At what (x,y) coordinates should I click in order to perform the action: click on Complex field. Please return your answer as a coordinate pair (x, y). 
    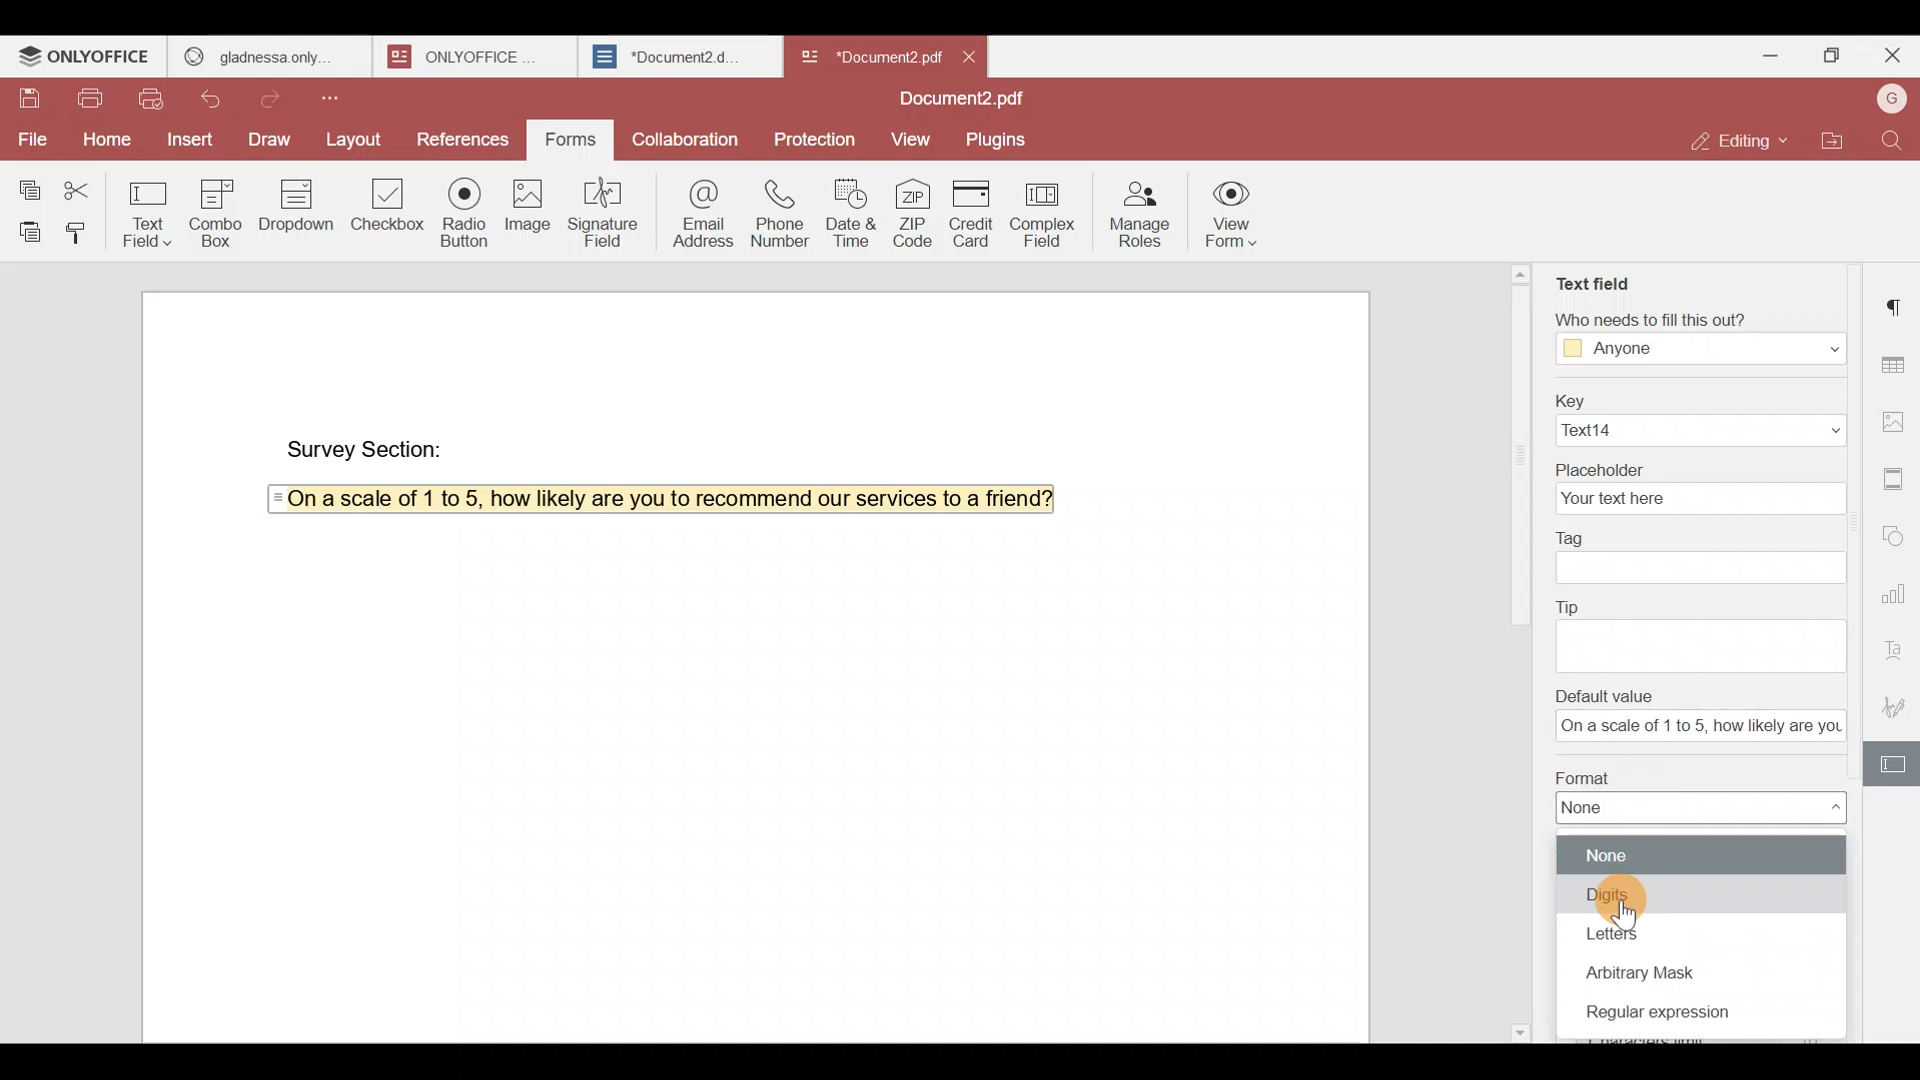
    Looking at the image, I should click on (1050, 211).